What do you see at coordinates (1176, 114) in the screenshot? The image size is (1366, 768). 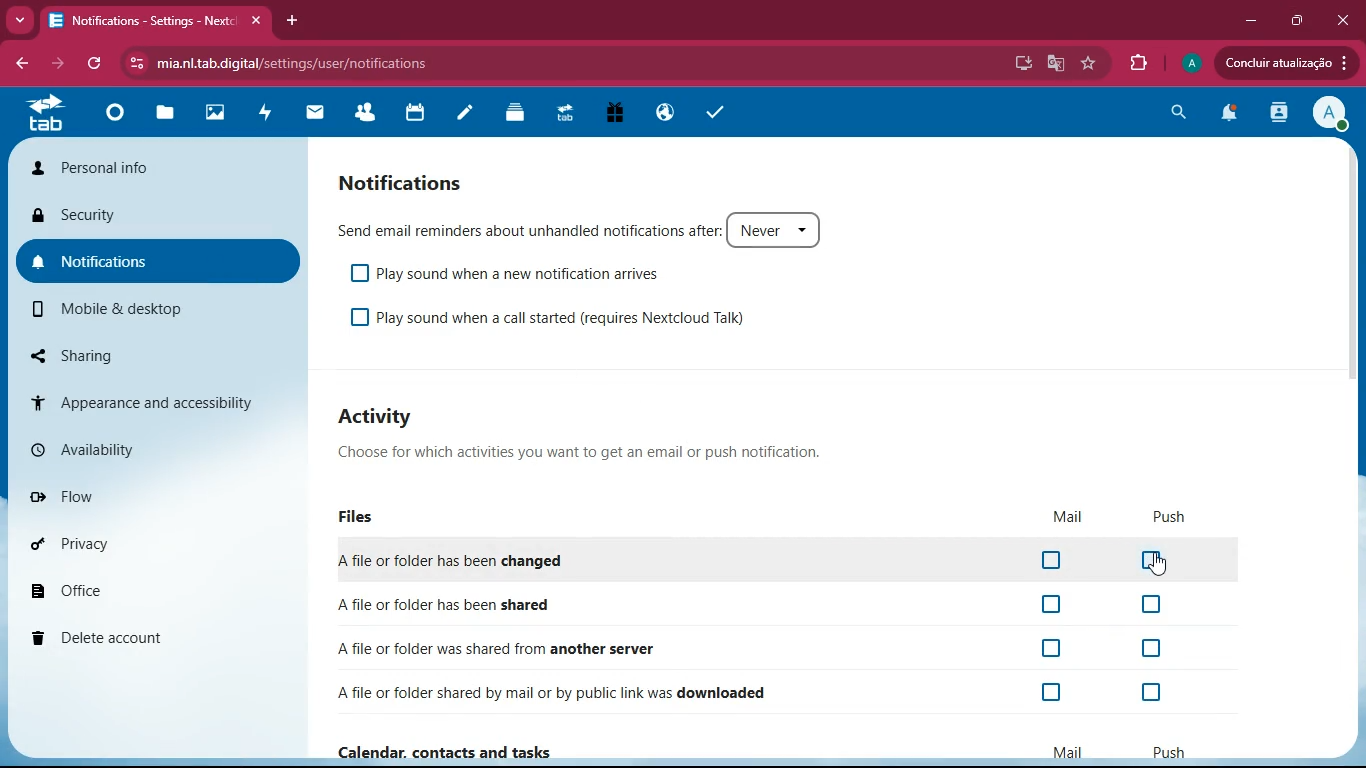 I see `search` at bounding box center [1176, 114].